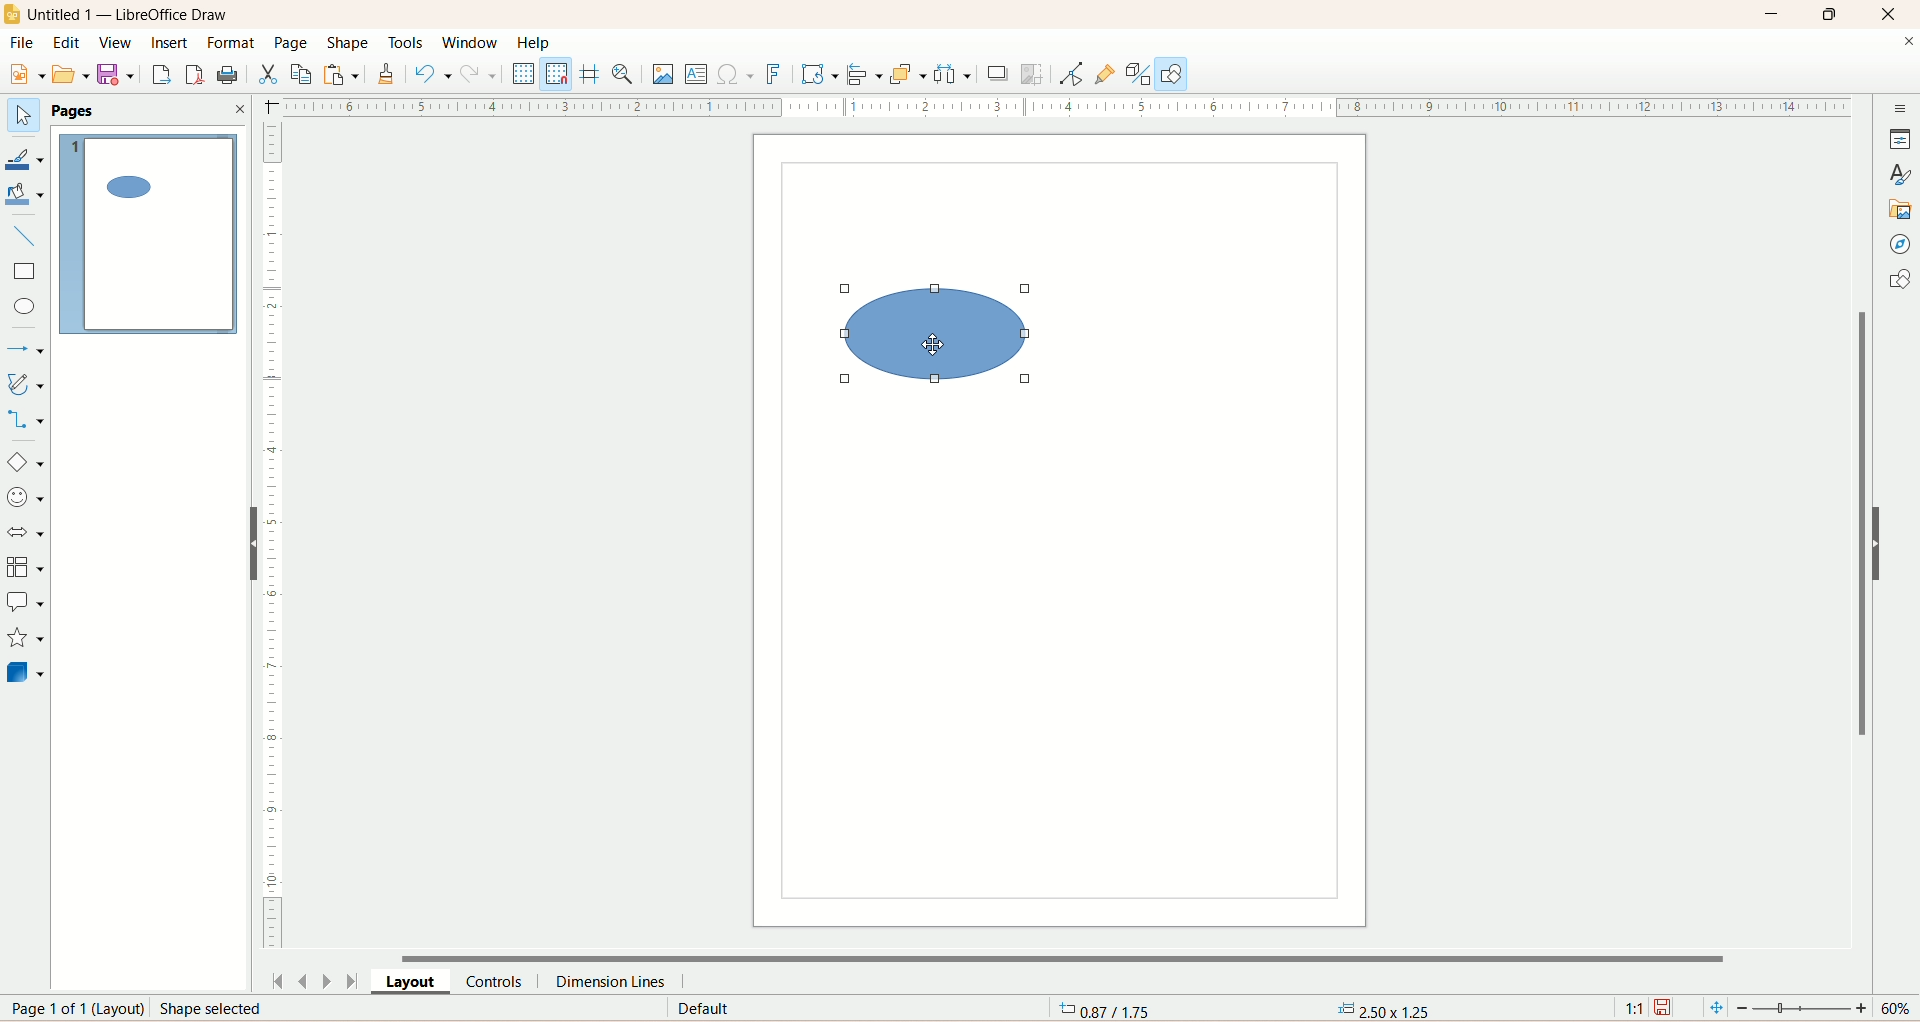  What do you see at coordinates (166, 43) in the screenshot?
I see `insert` at bounding box center [166, 43].